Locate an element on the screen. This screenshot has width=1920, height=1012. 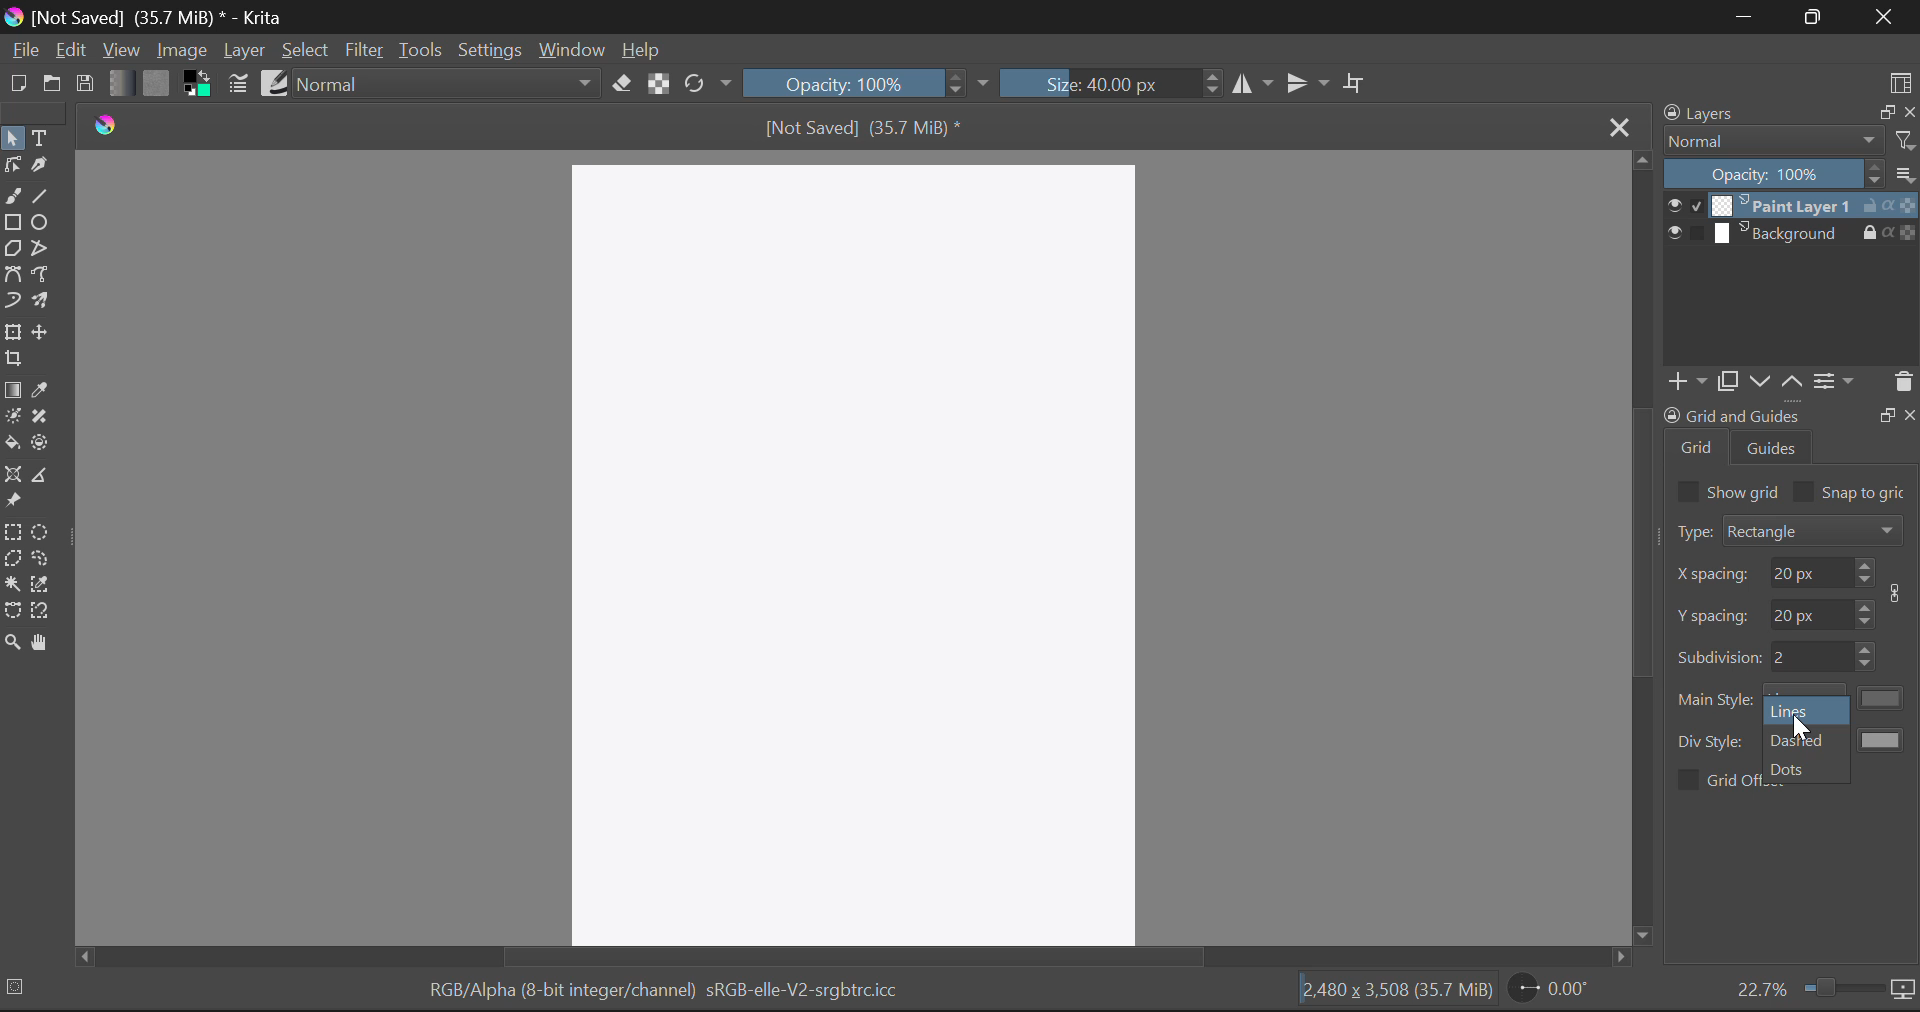
Horizontal Mirror Flip is located at coordinates (1312, 84).